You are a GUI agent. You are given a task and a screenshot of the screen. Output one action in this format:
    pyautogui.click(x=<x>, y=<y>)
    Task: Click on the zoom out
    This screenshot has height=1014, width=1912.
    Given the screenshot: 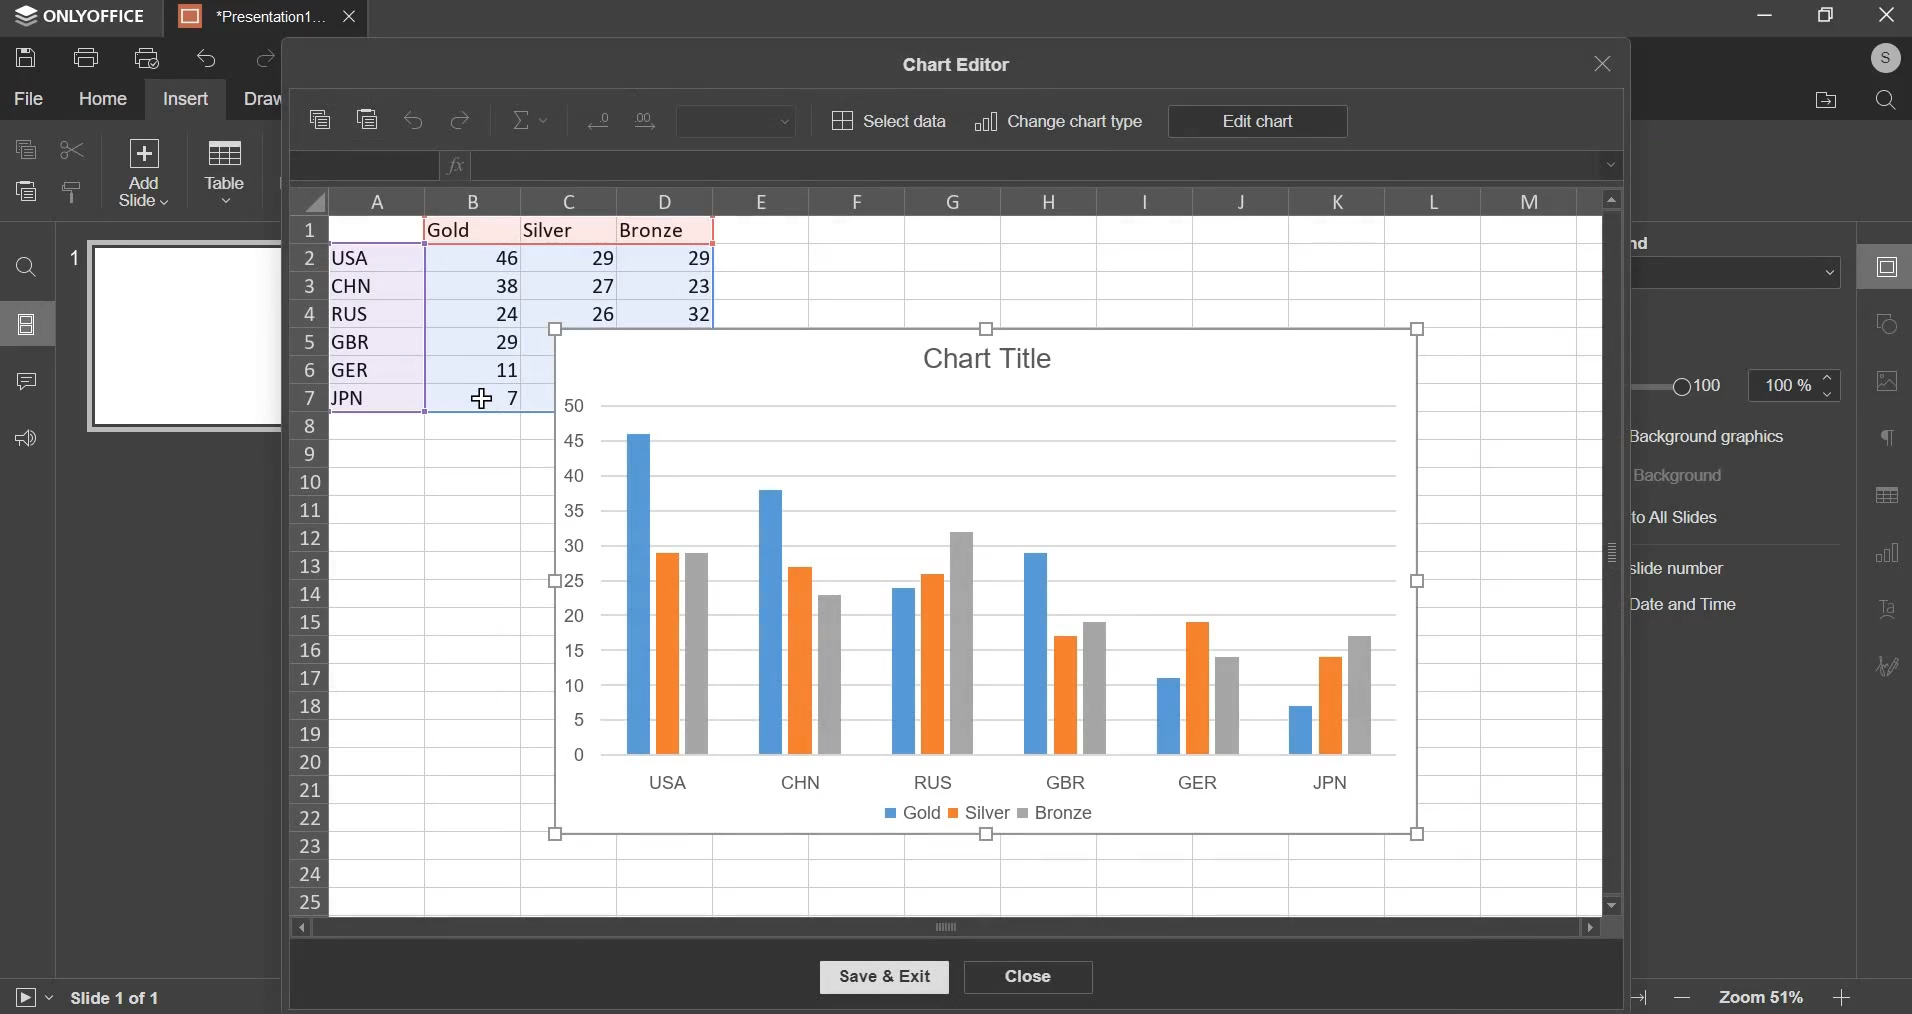 What is the action you would take?
    pyautogui.click(x=1678, y=995)
    